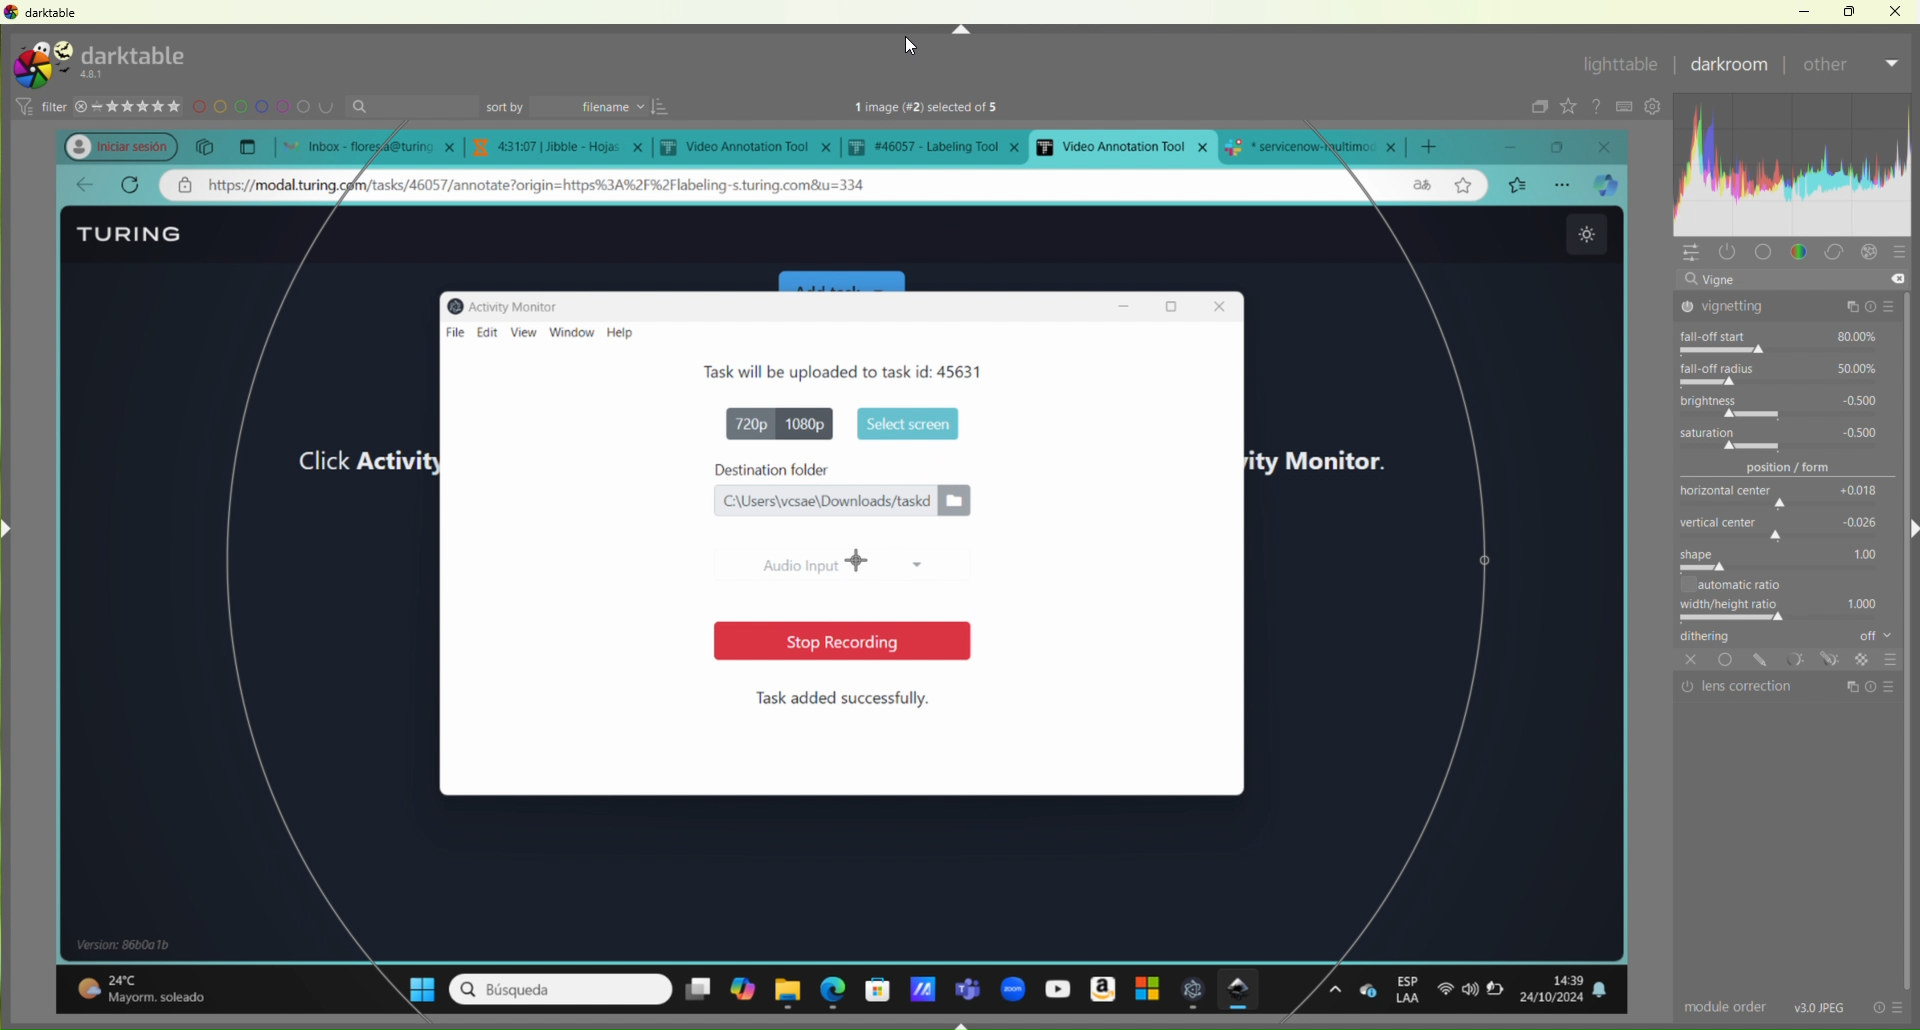  I want to click on New tab, so click(247, 145).